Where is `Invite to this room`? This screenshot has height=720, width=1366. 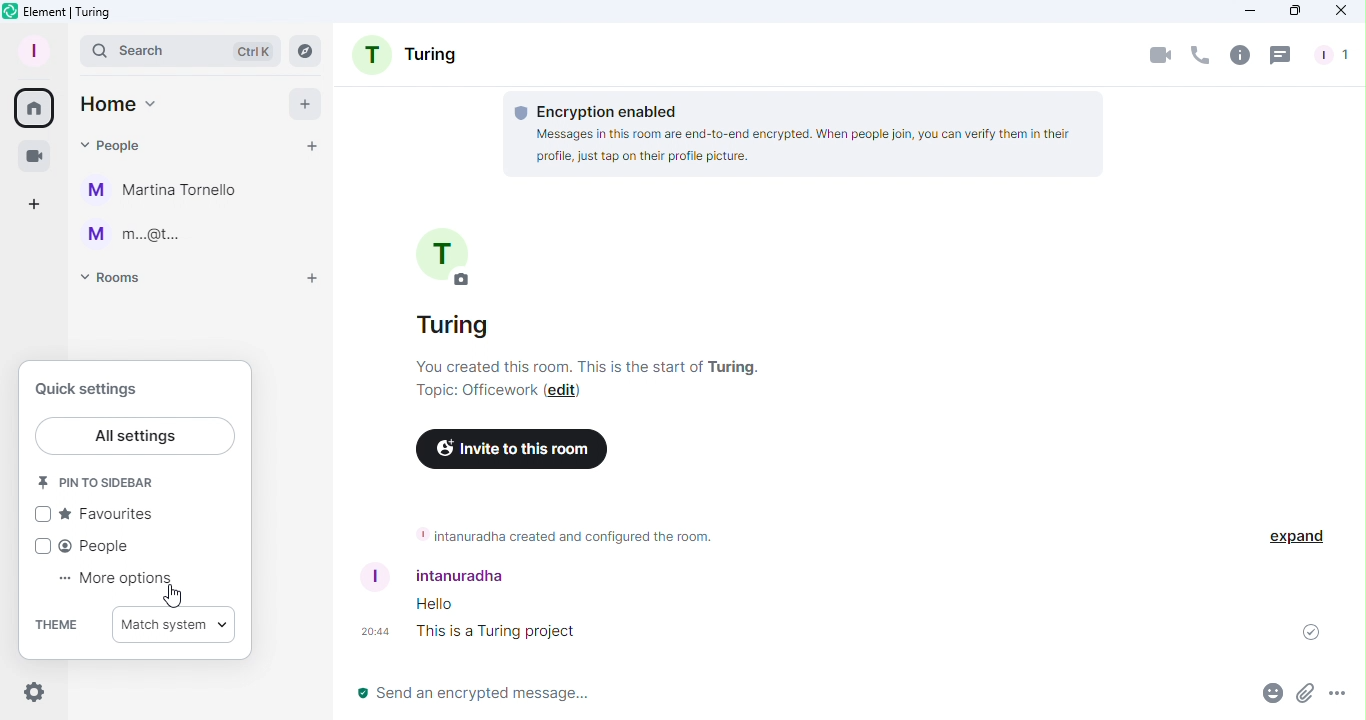 Invite to this room is located at coordinates (511, 450).